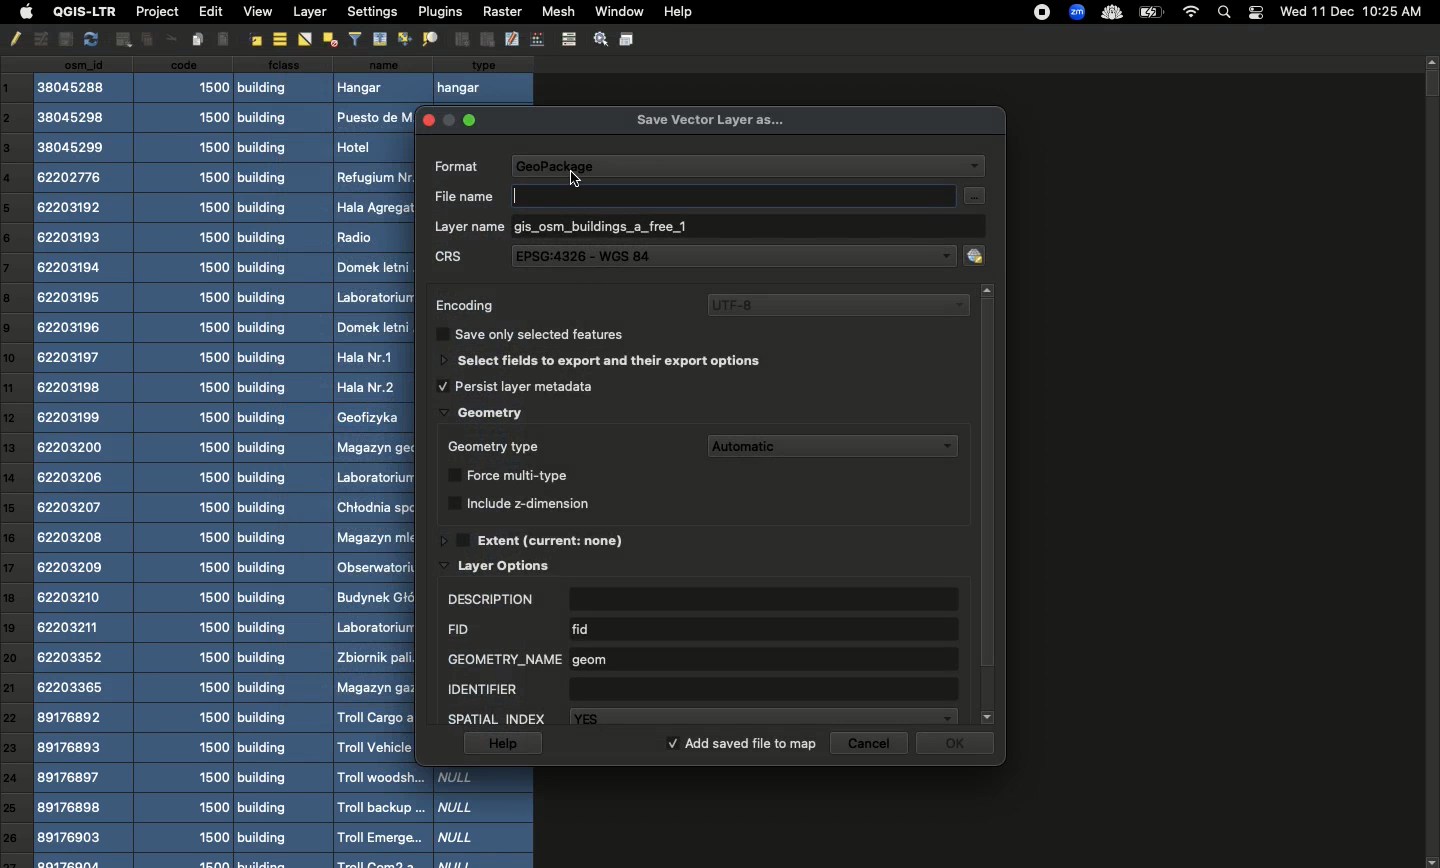 Image resolution: width=1440 pixels, height=868 pixels. Describe the element at coordinates (282, 461) in the screenshot. I see `class` at that location.